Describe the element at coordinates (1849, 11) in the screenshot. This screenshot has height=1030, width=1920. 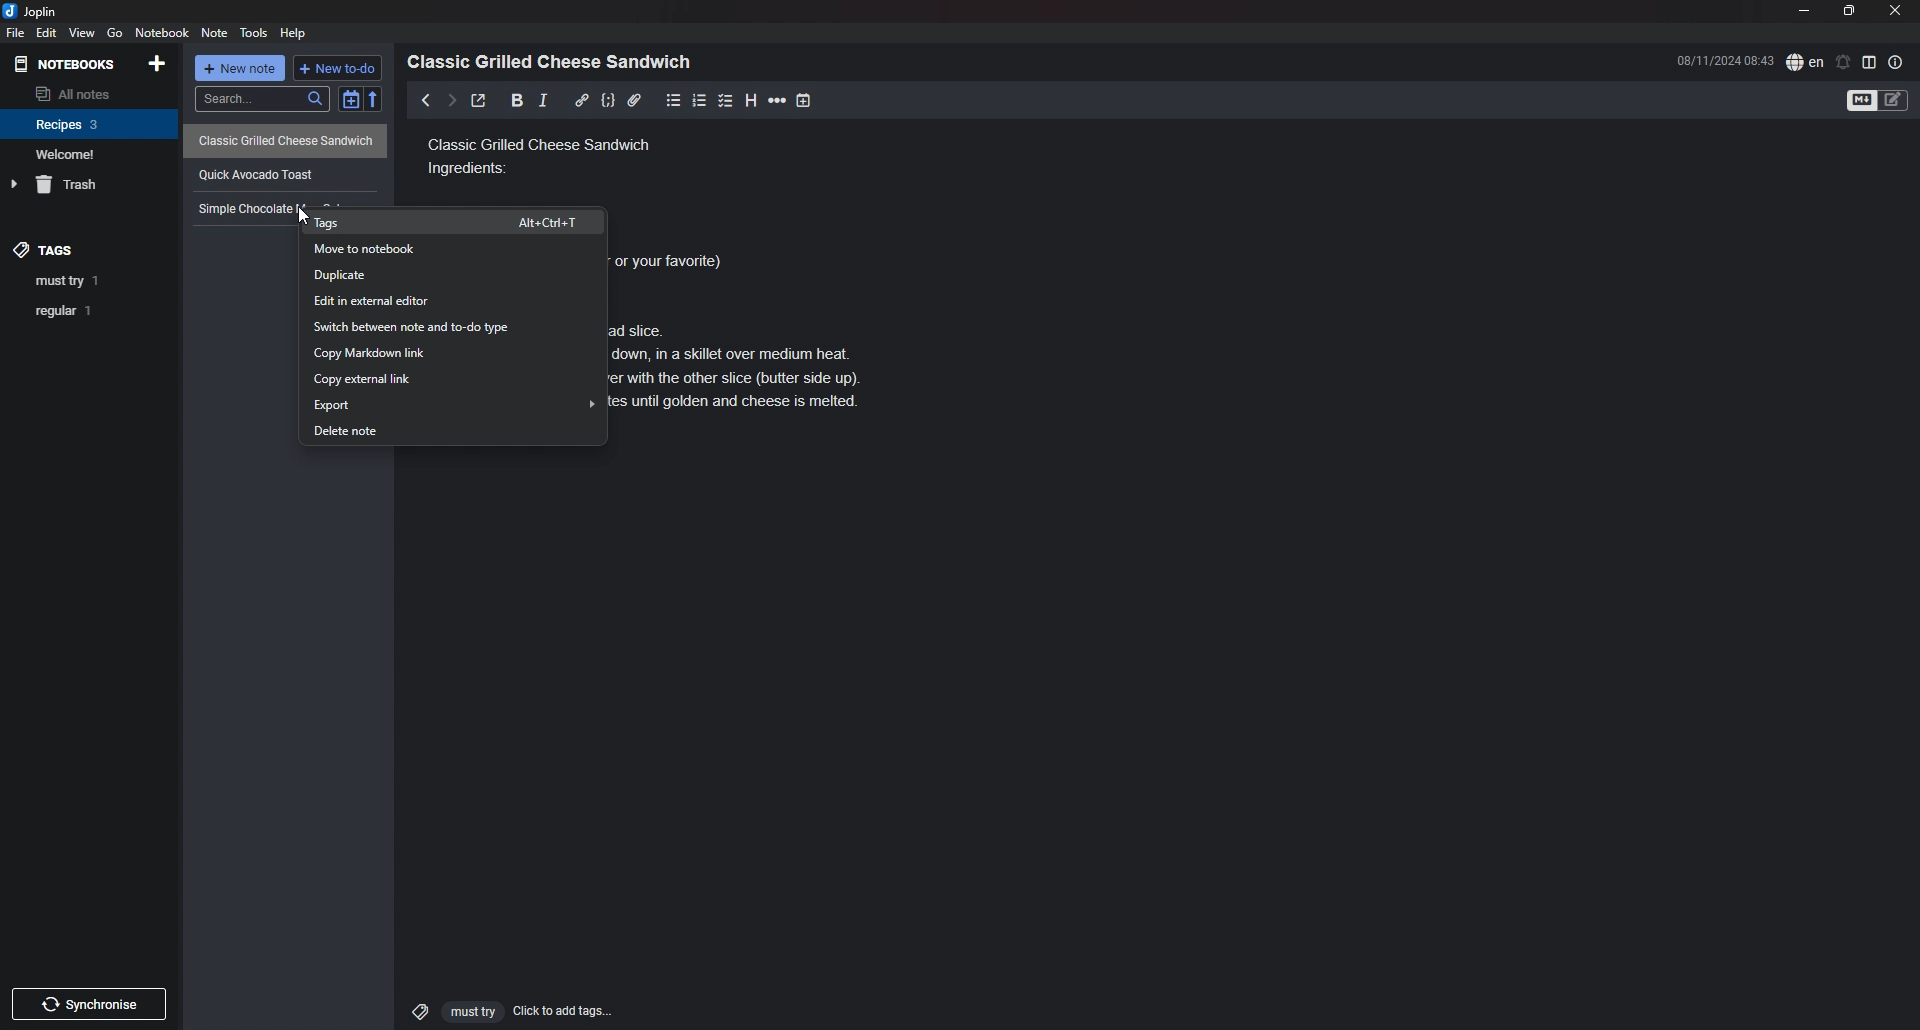
I see `resize` at that location.